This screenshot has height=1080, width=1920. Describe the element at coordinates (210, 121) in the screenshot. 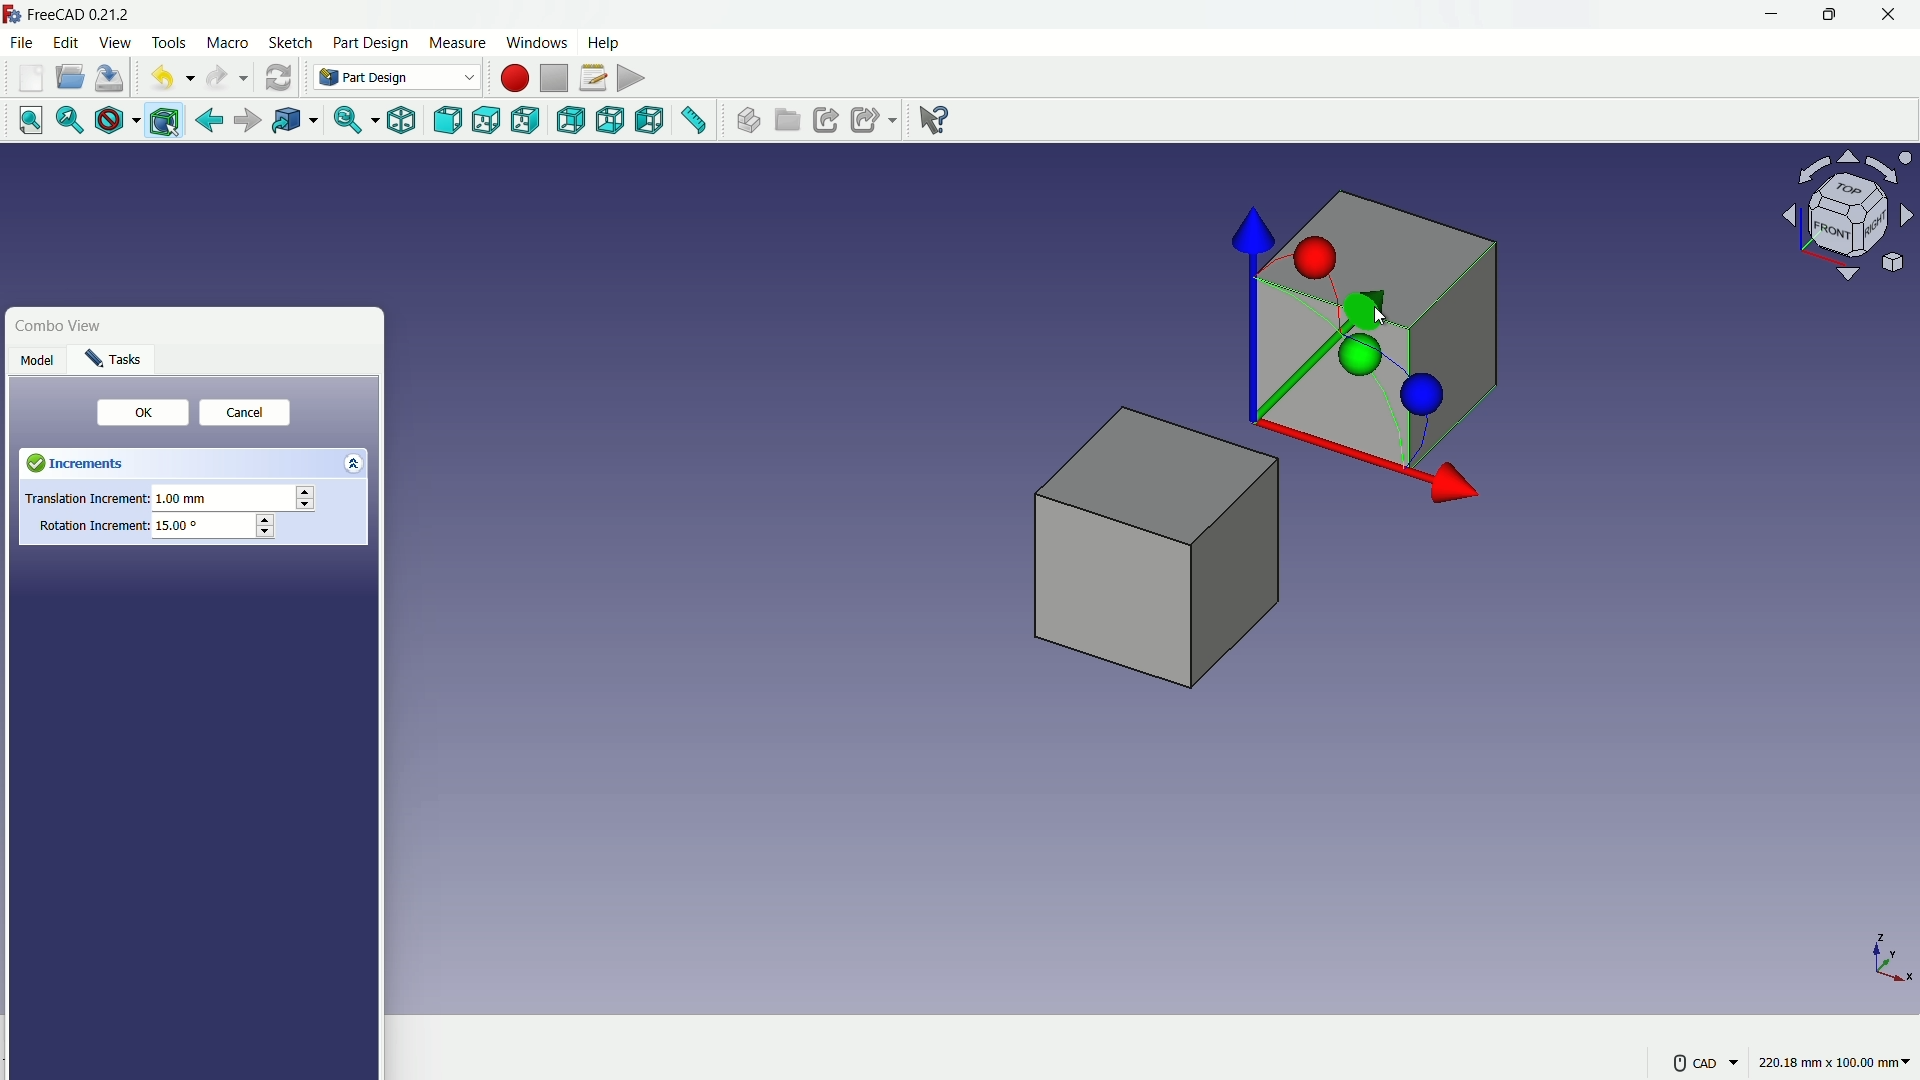

I see `go back` at that location.